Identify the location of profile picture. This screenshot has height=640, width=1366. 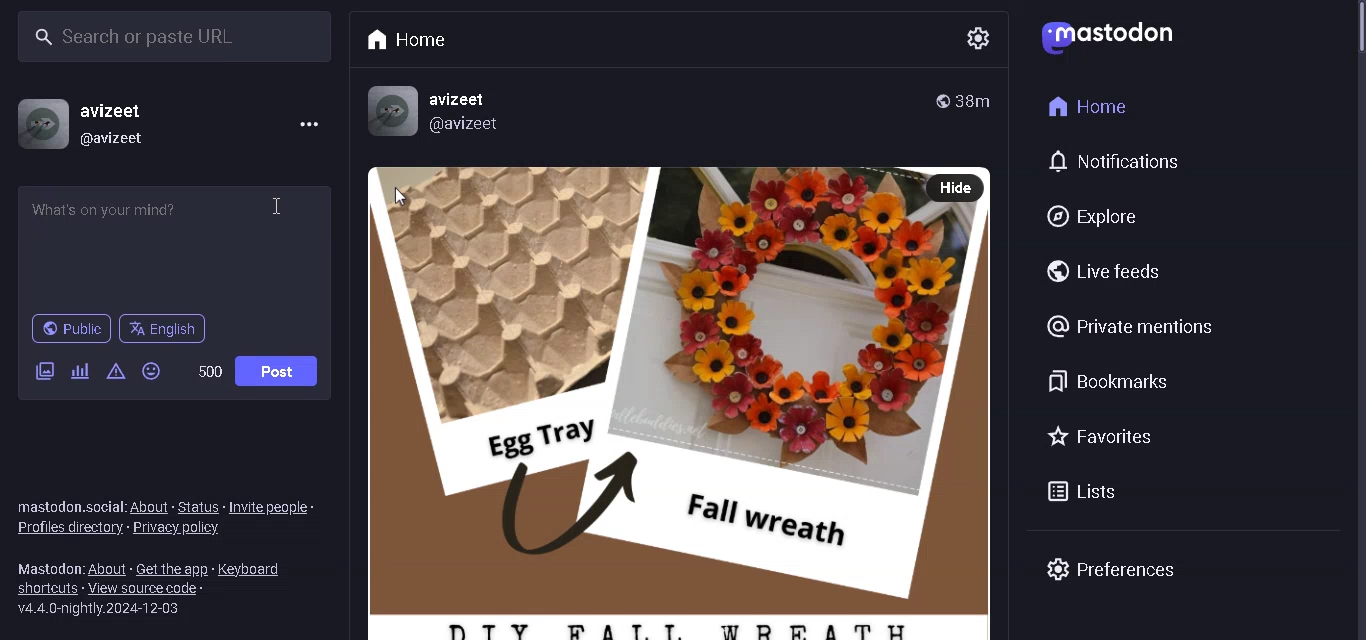
(36, 124).